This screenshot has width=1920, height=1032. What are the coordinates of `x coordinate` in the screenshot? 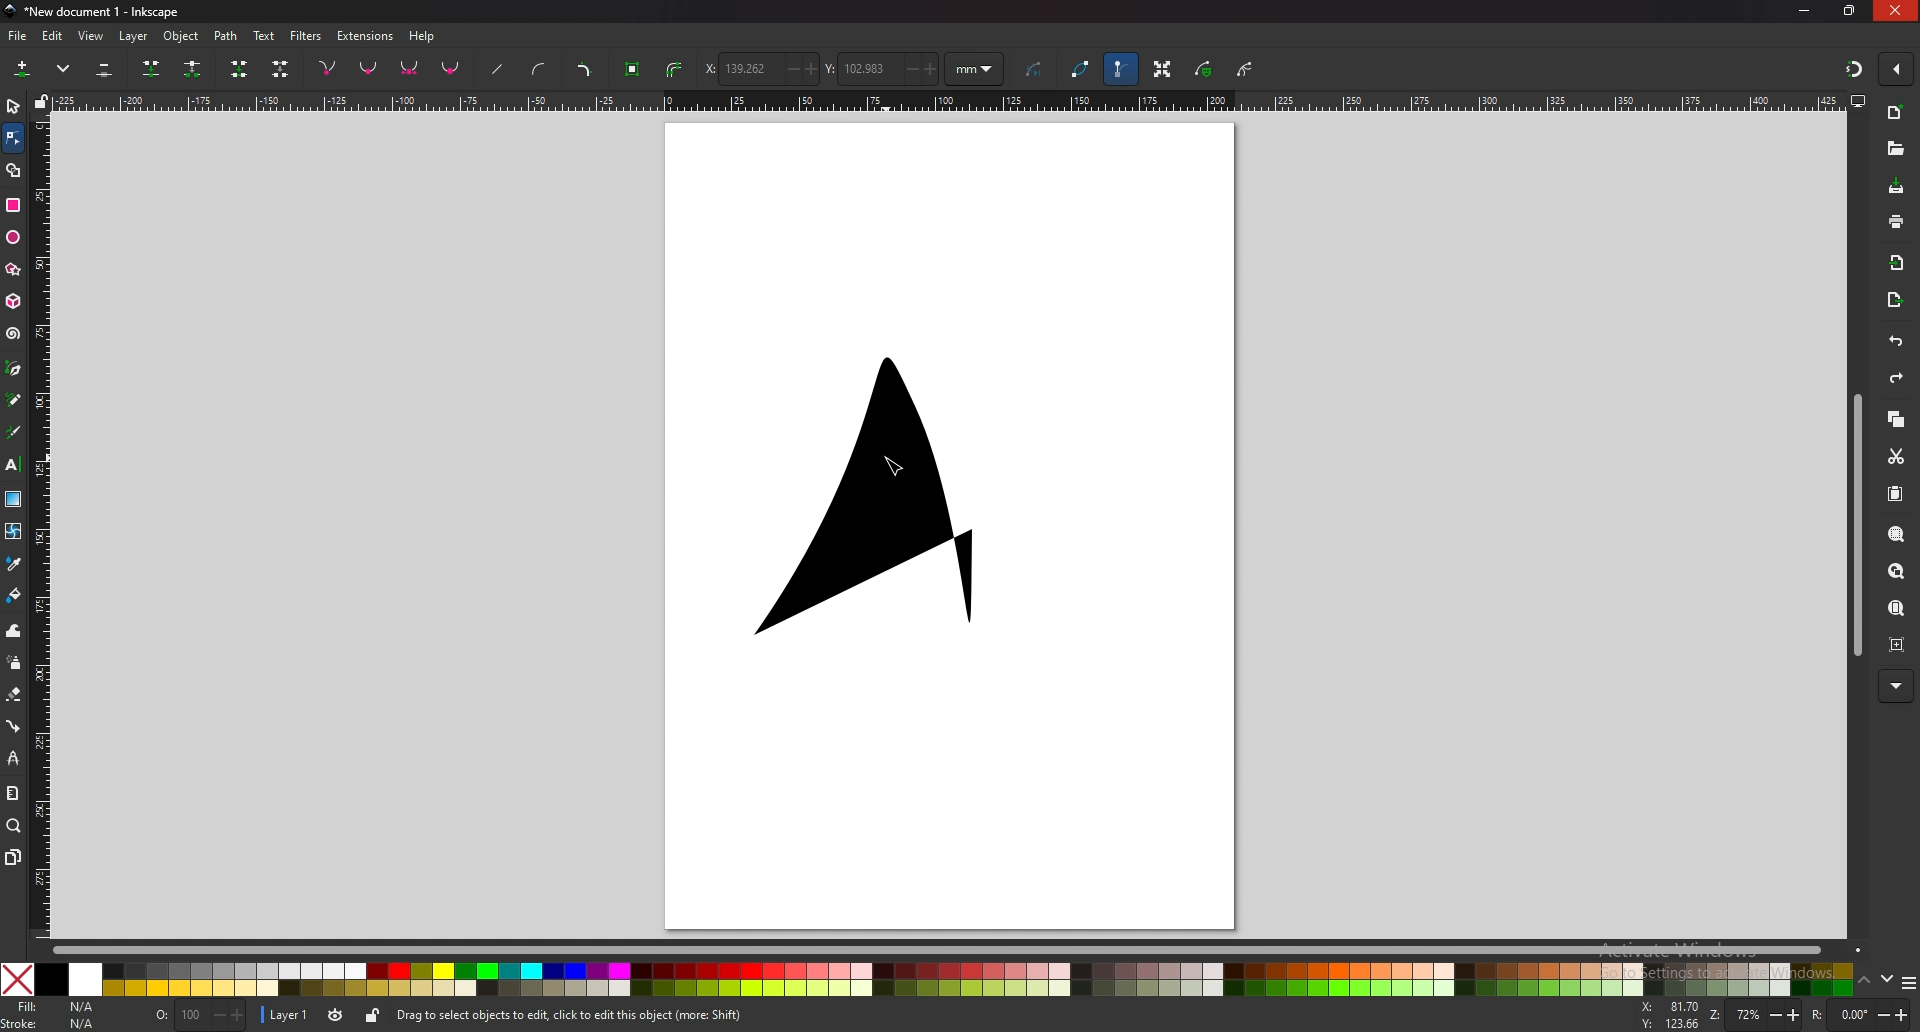 It's located at (759, 69).